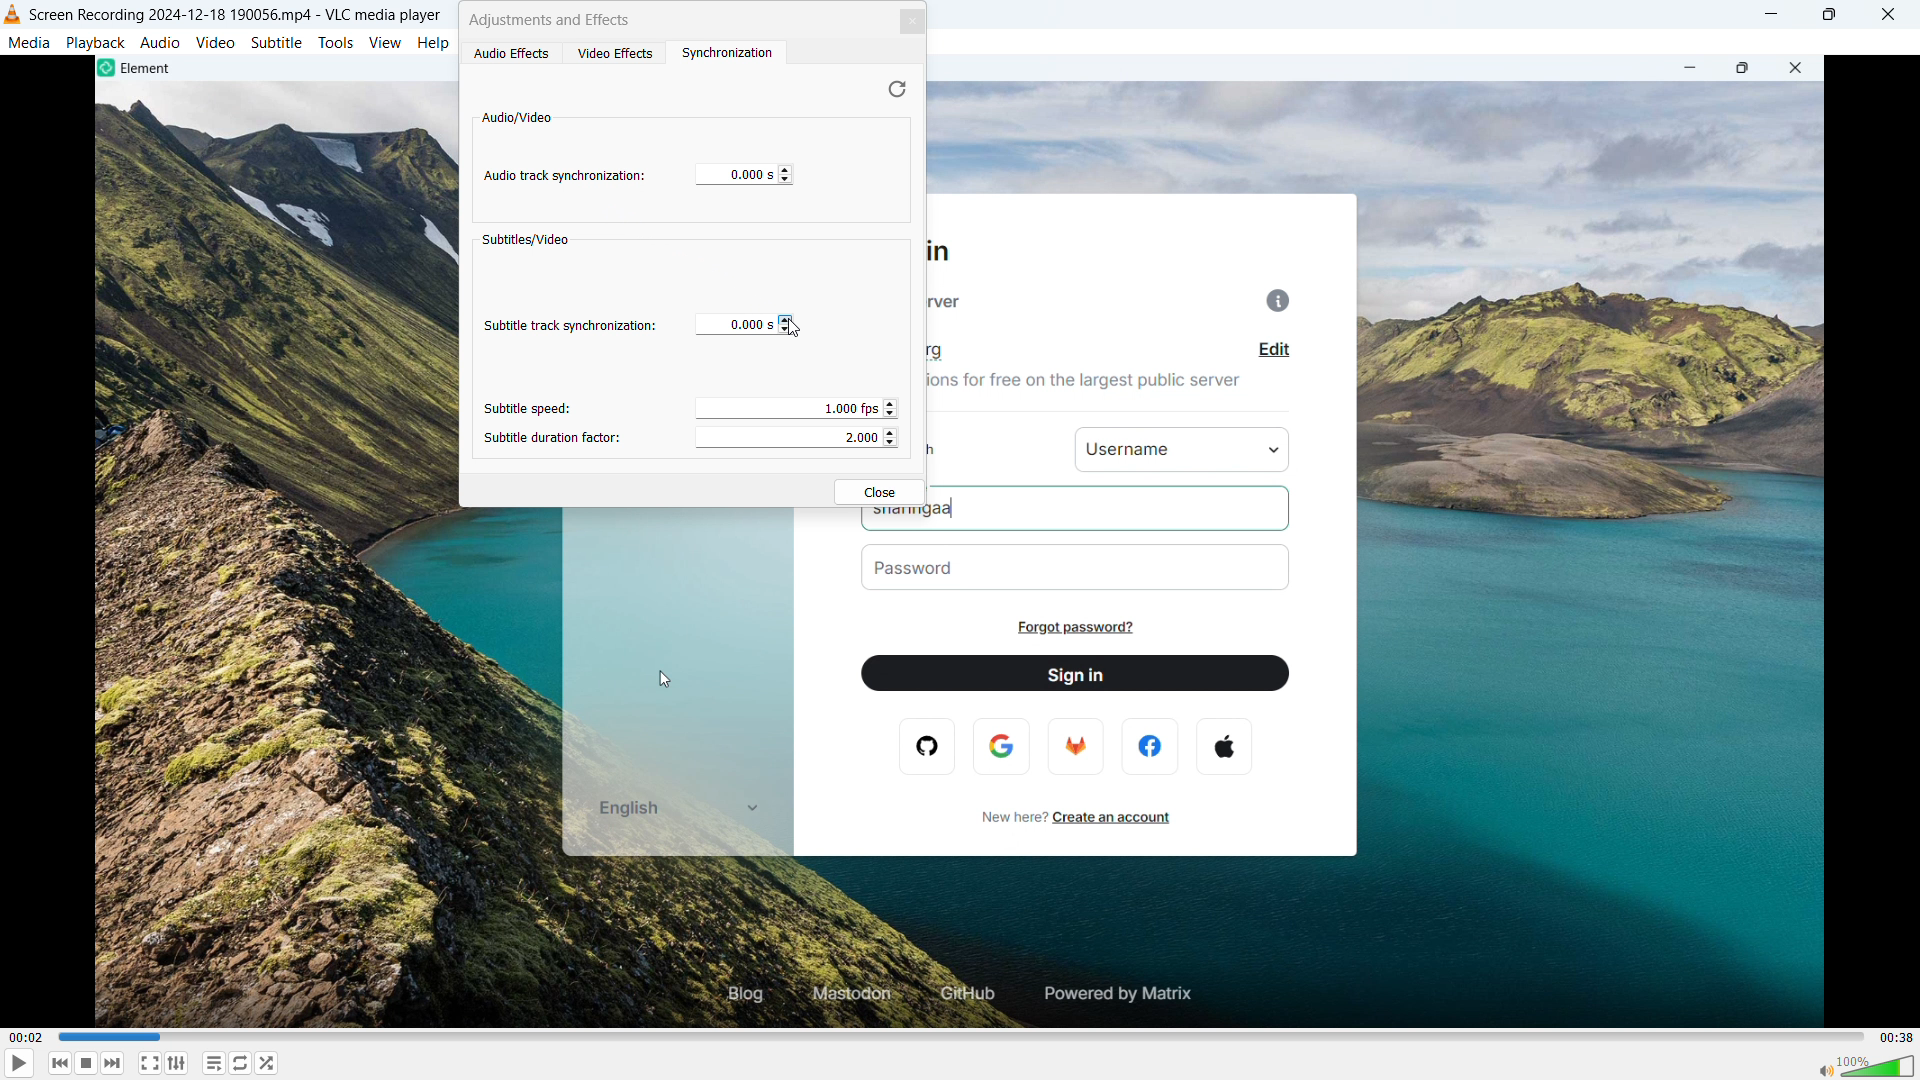  What do you see at coordinates (1262, 303) in the screenshot?
I see `info` at bounding box center [1262, 303].